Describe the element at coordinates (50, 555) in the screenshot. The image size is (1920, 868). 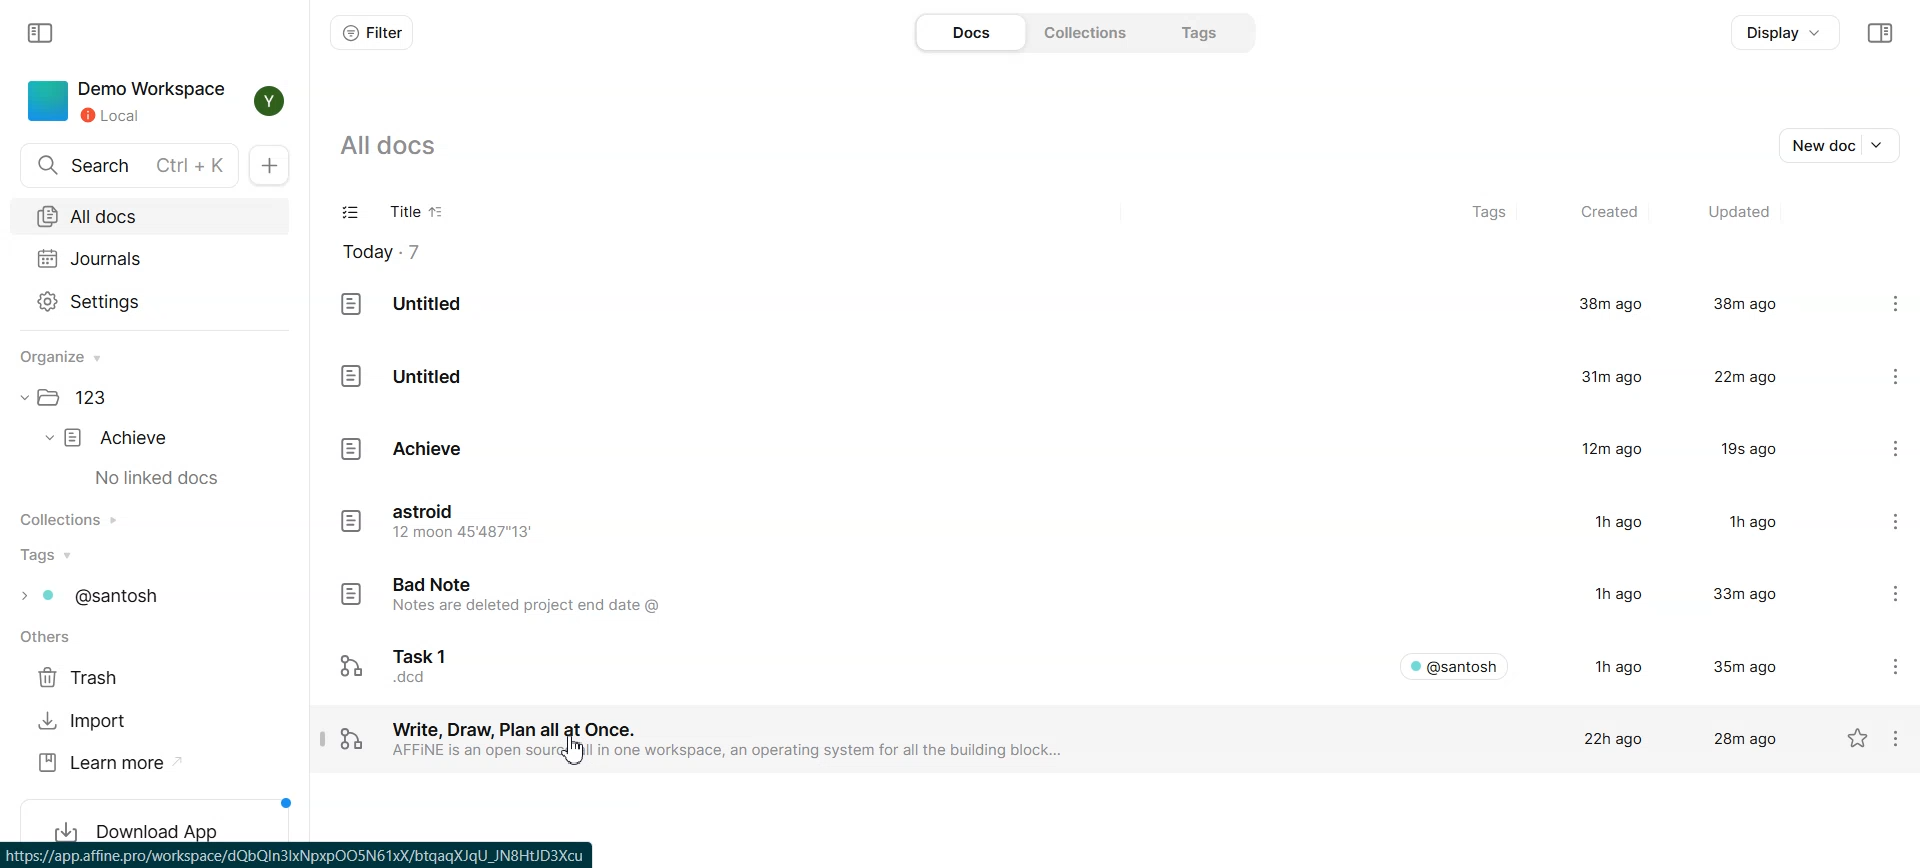
I see `Tags` at that location.